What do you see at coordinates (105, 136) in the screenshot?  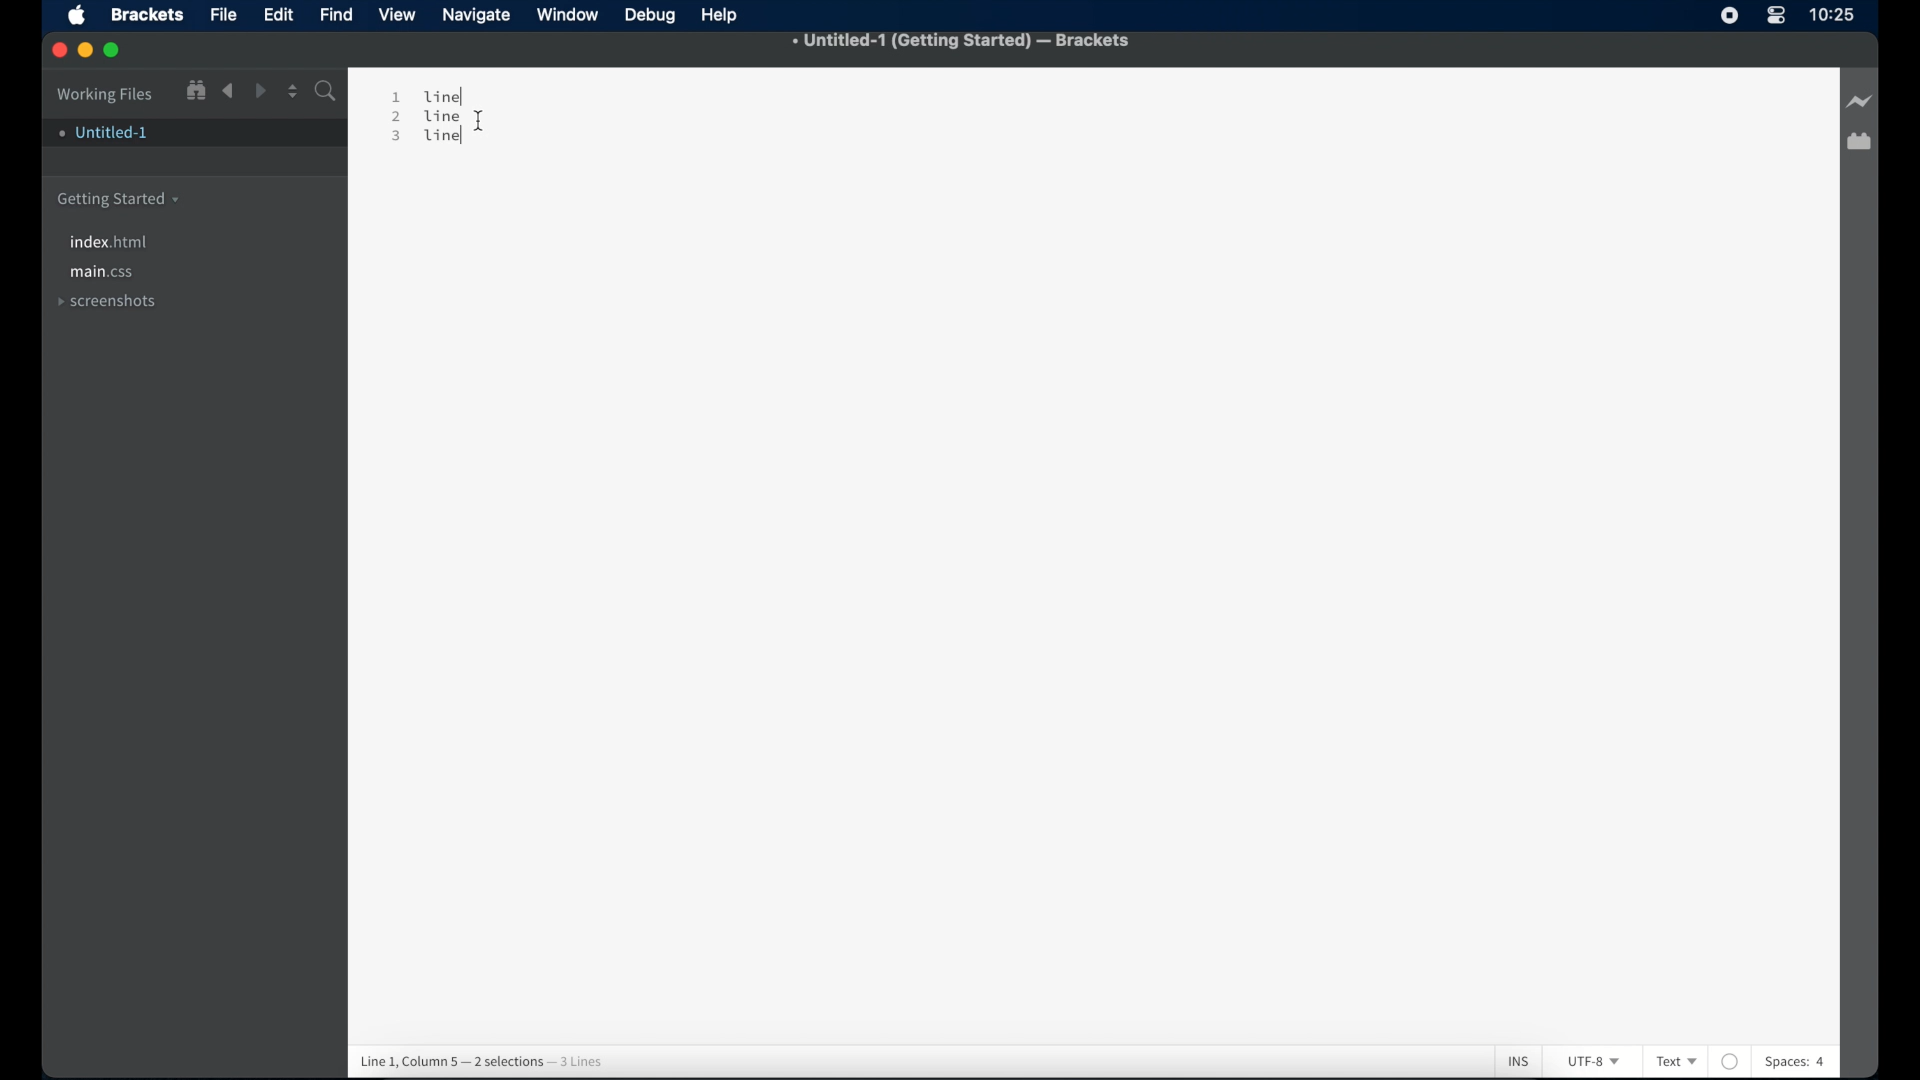 I see `untitled-1` at bounding box center [105, 136].